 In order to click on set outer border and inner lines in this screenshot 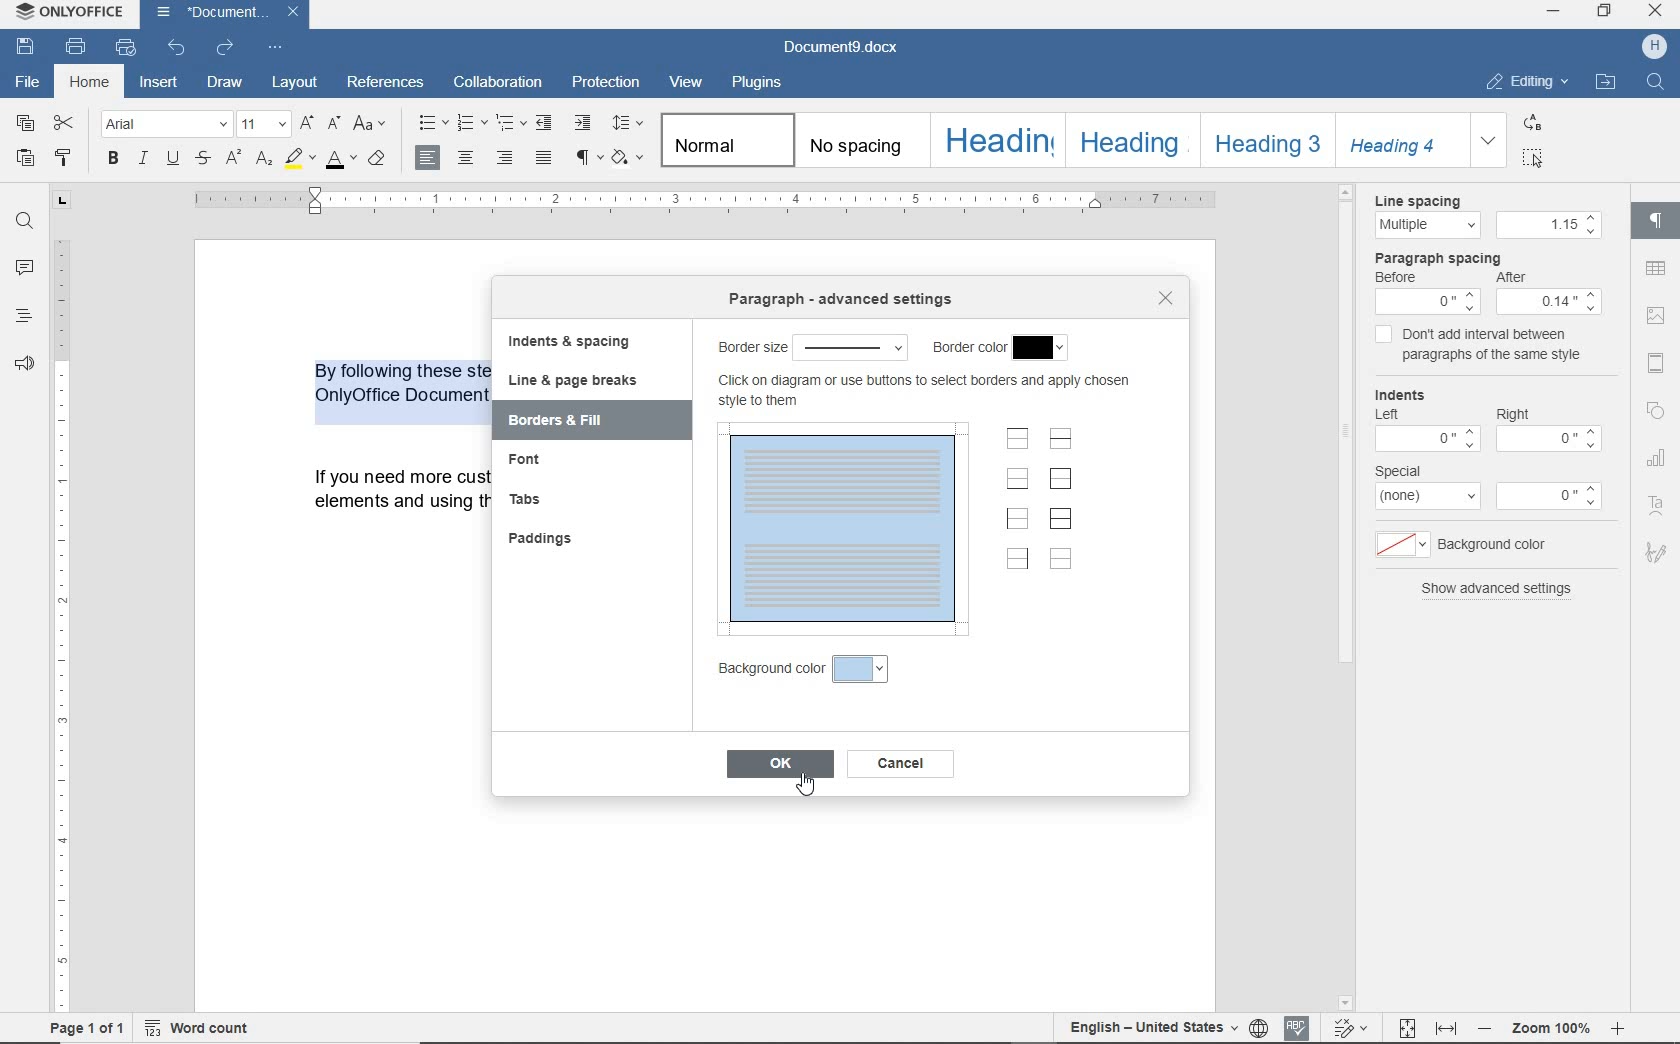, I will do `click(1060, 518)`.